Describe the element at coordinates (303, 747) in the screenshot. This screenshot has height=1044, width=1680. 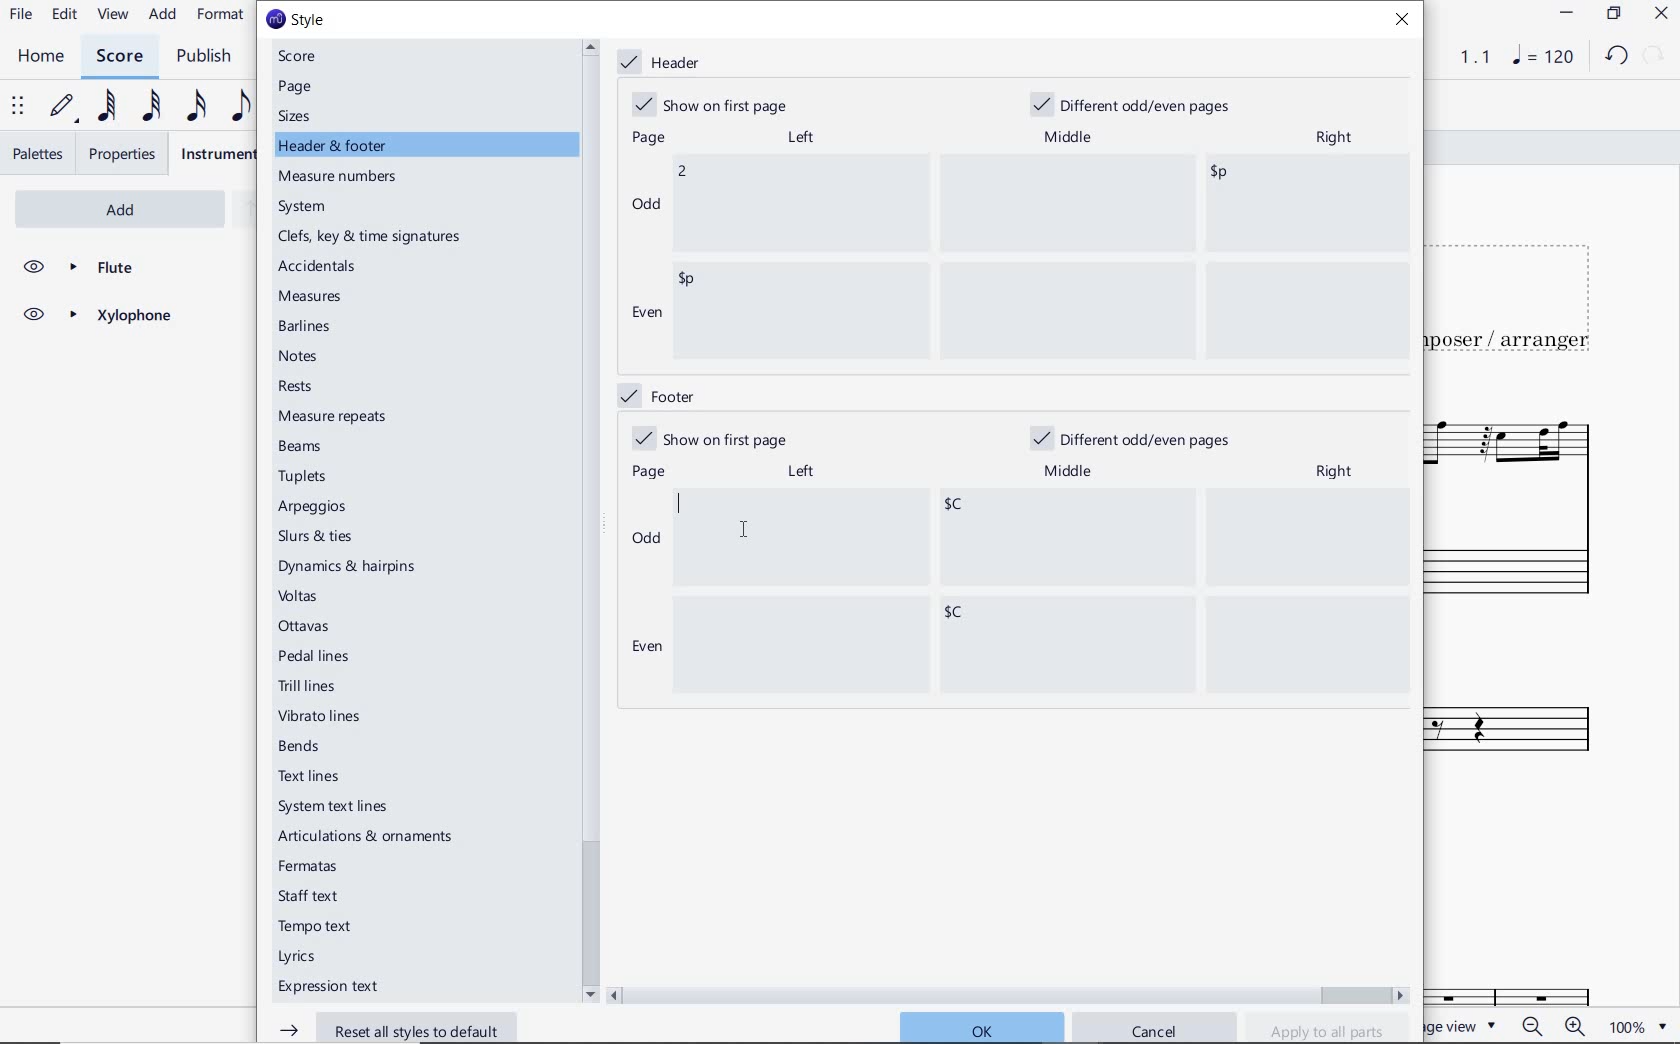
I see `bends` at that location.